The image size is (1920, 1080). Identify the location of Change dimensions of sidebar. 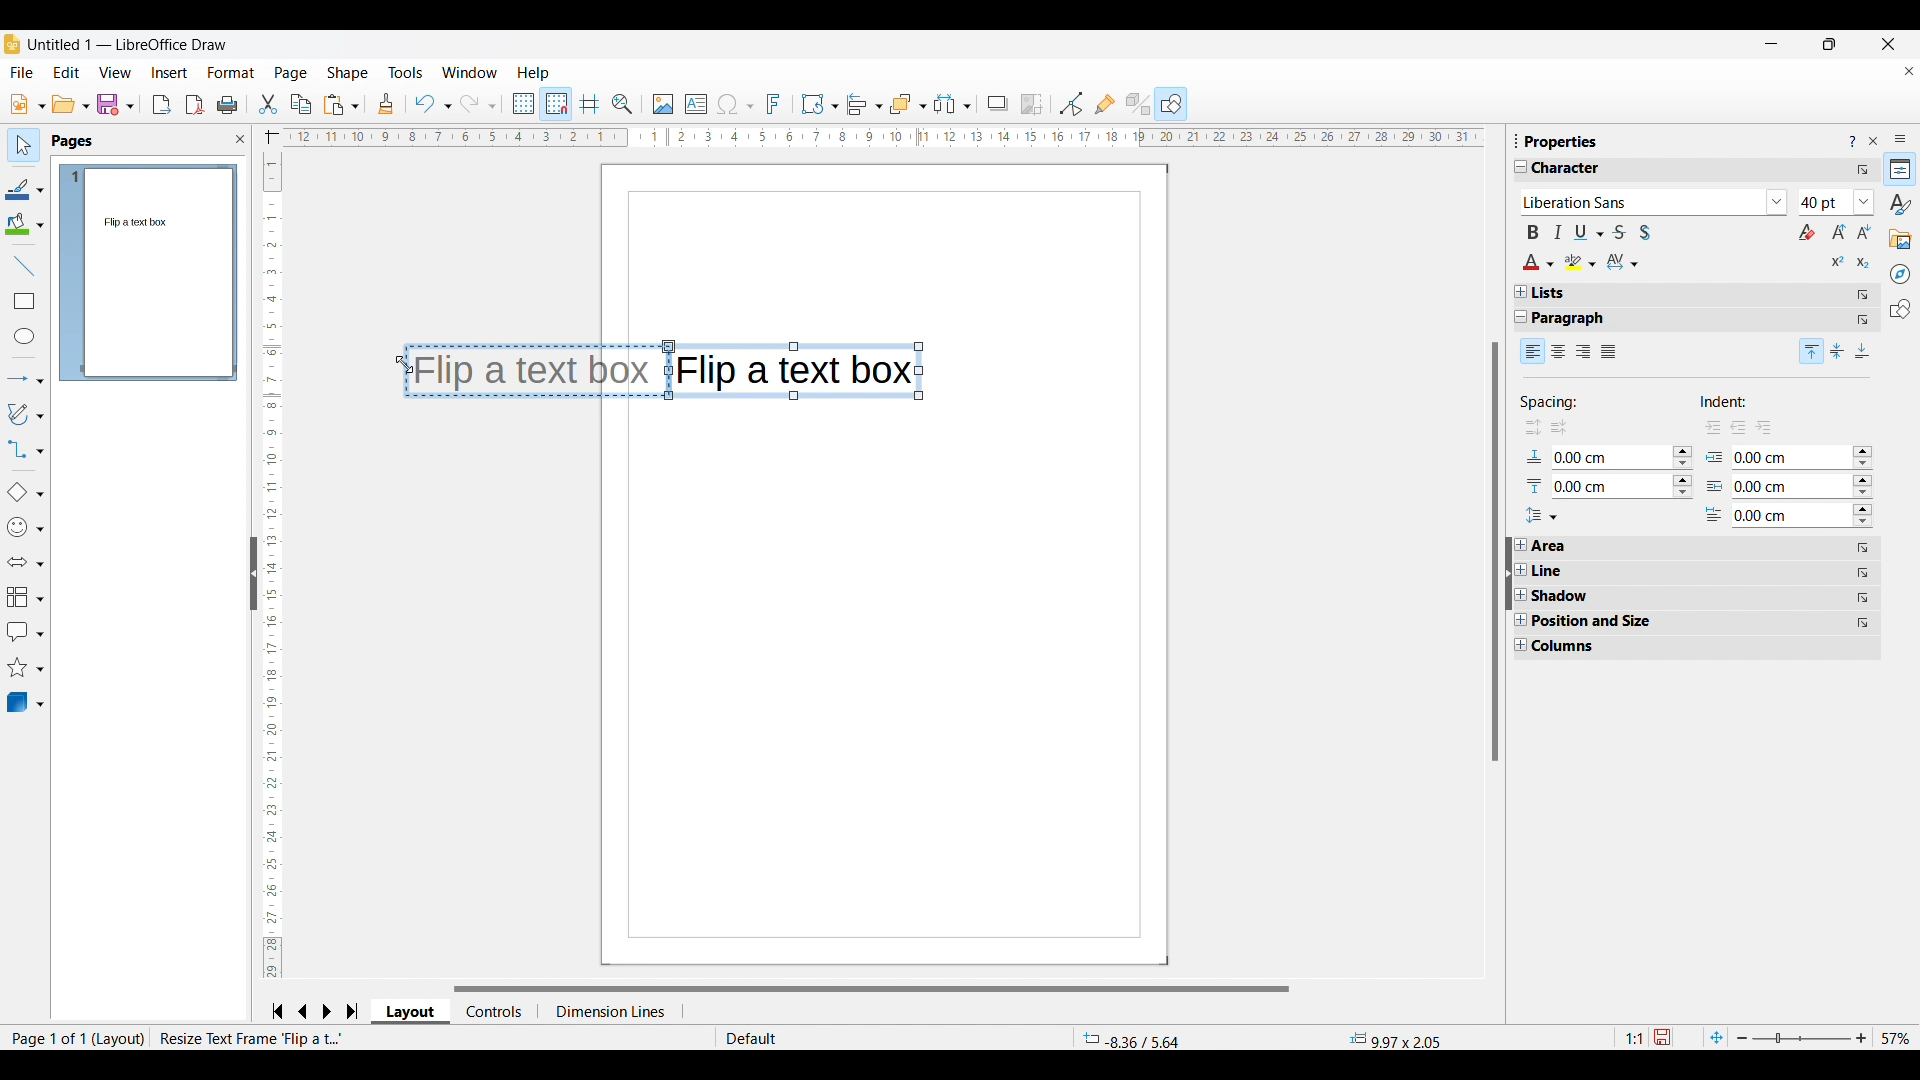
(1517, 140).